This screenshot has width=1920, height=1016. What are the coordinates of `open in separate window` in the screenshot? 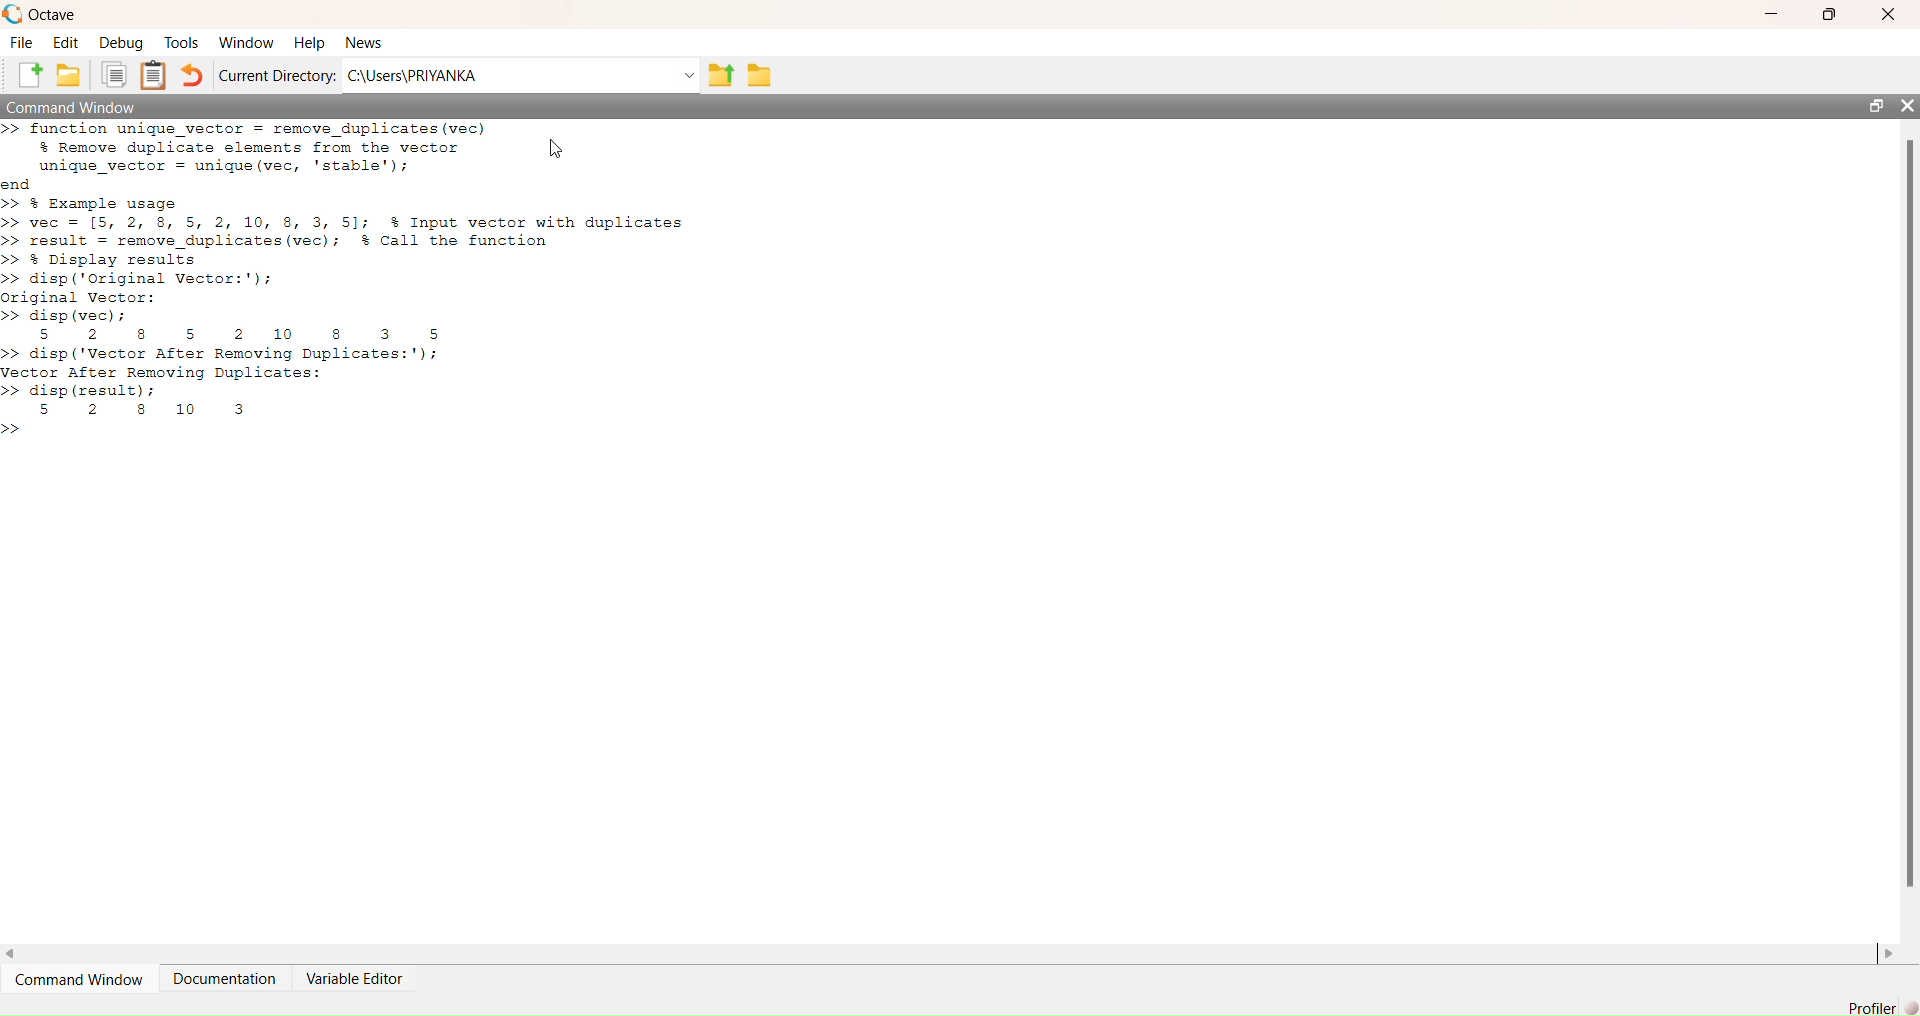 It's located at (1877, 106).